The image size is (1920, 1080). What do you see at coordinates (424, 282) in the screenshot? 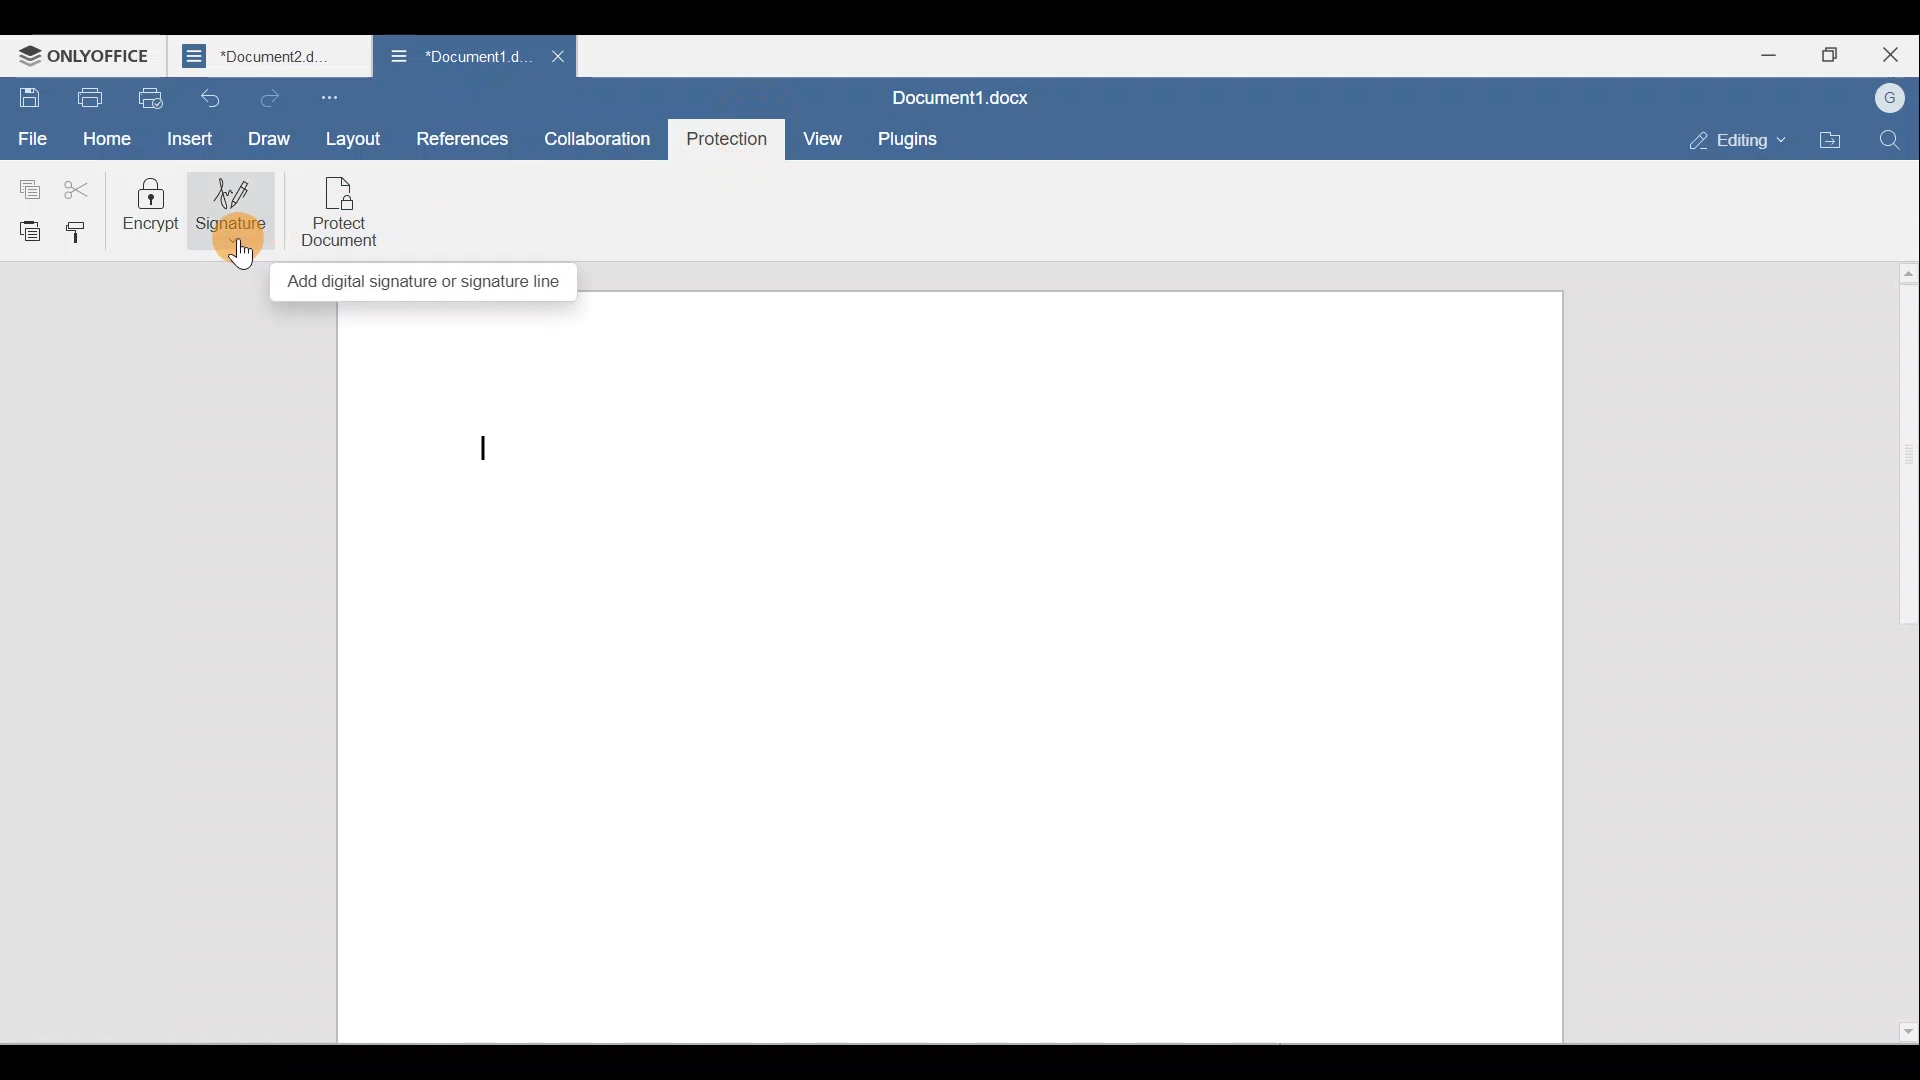
I see `Add digital signature or signature line` at bounding box center [424, 282].